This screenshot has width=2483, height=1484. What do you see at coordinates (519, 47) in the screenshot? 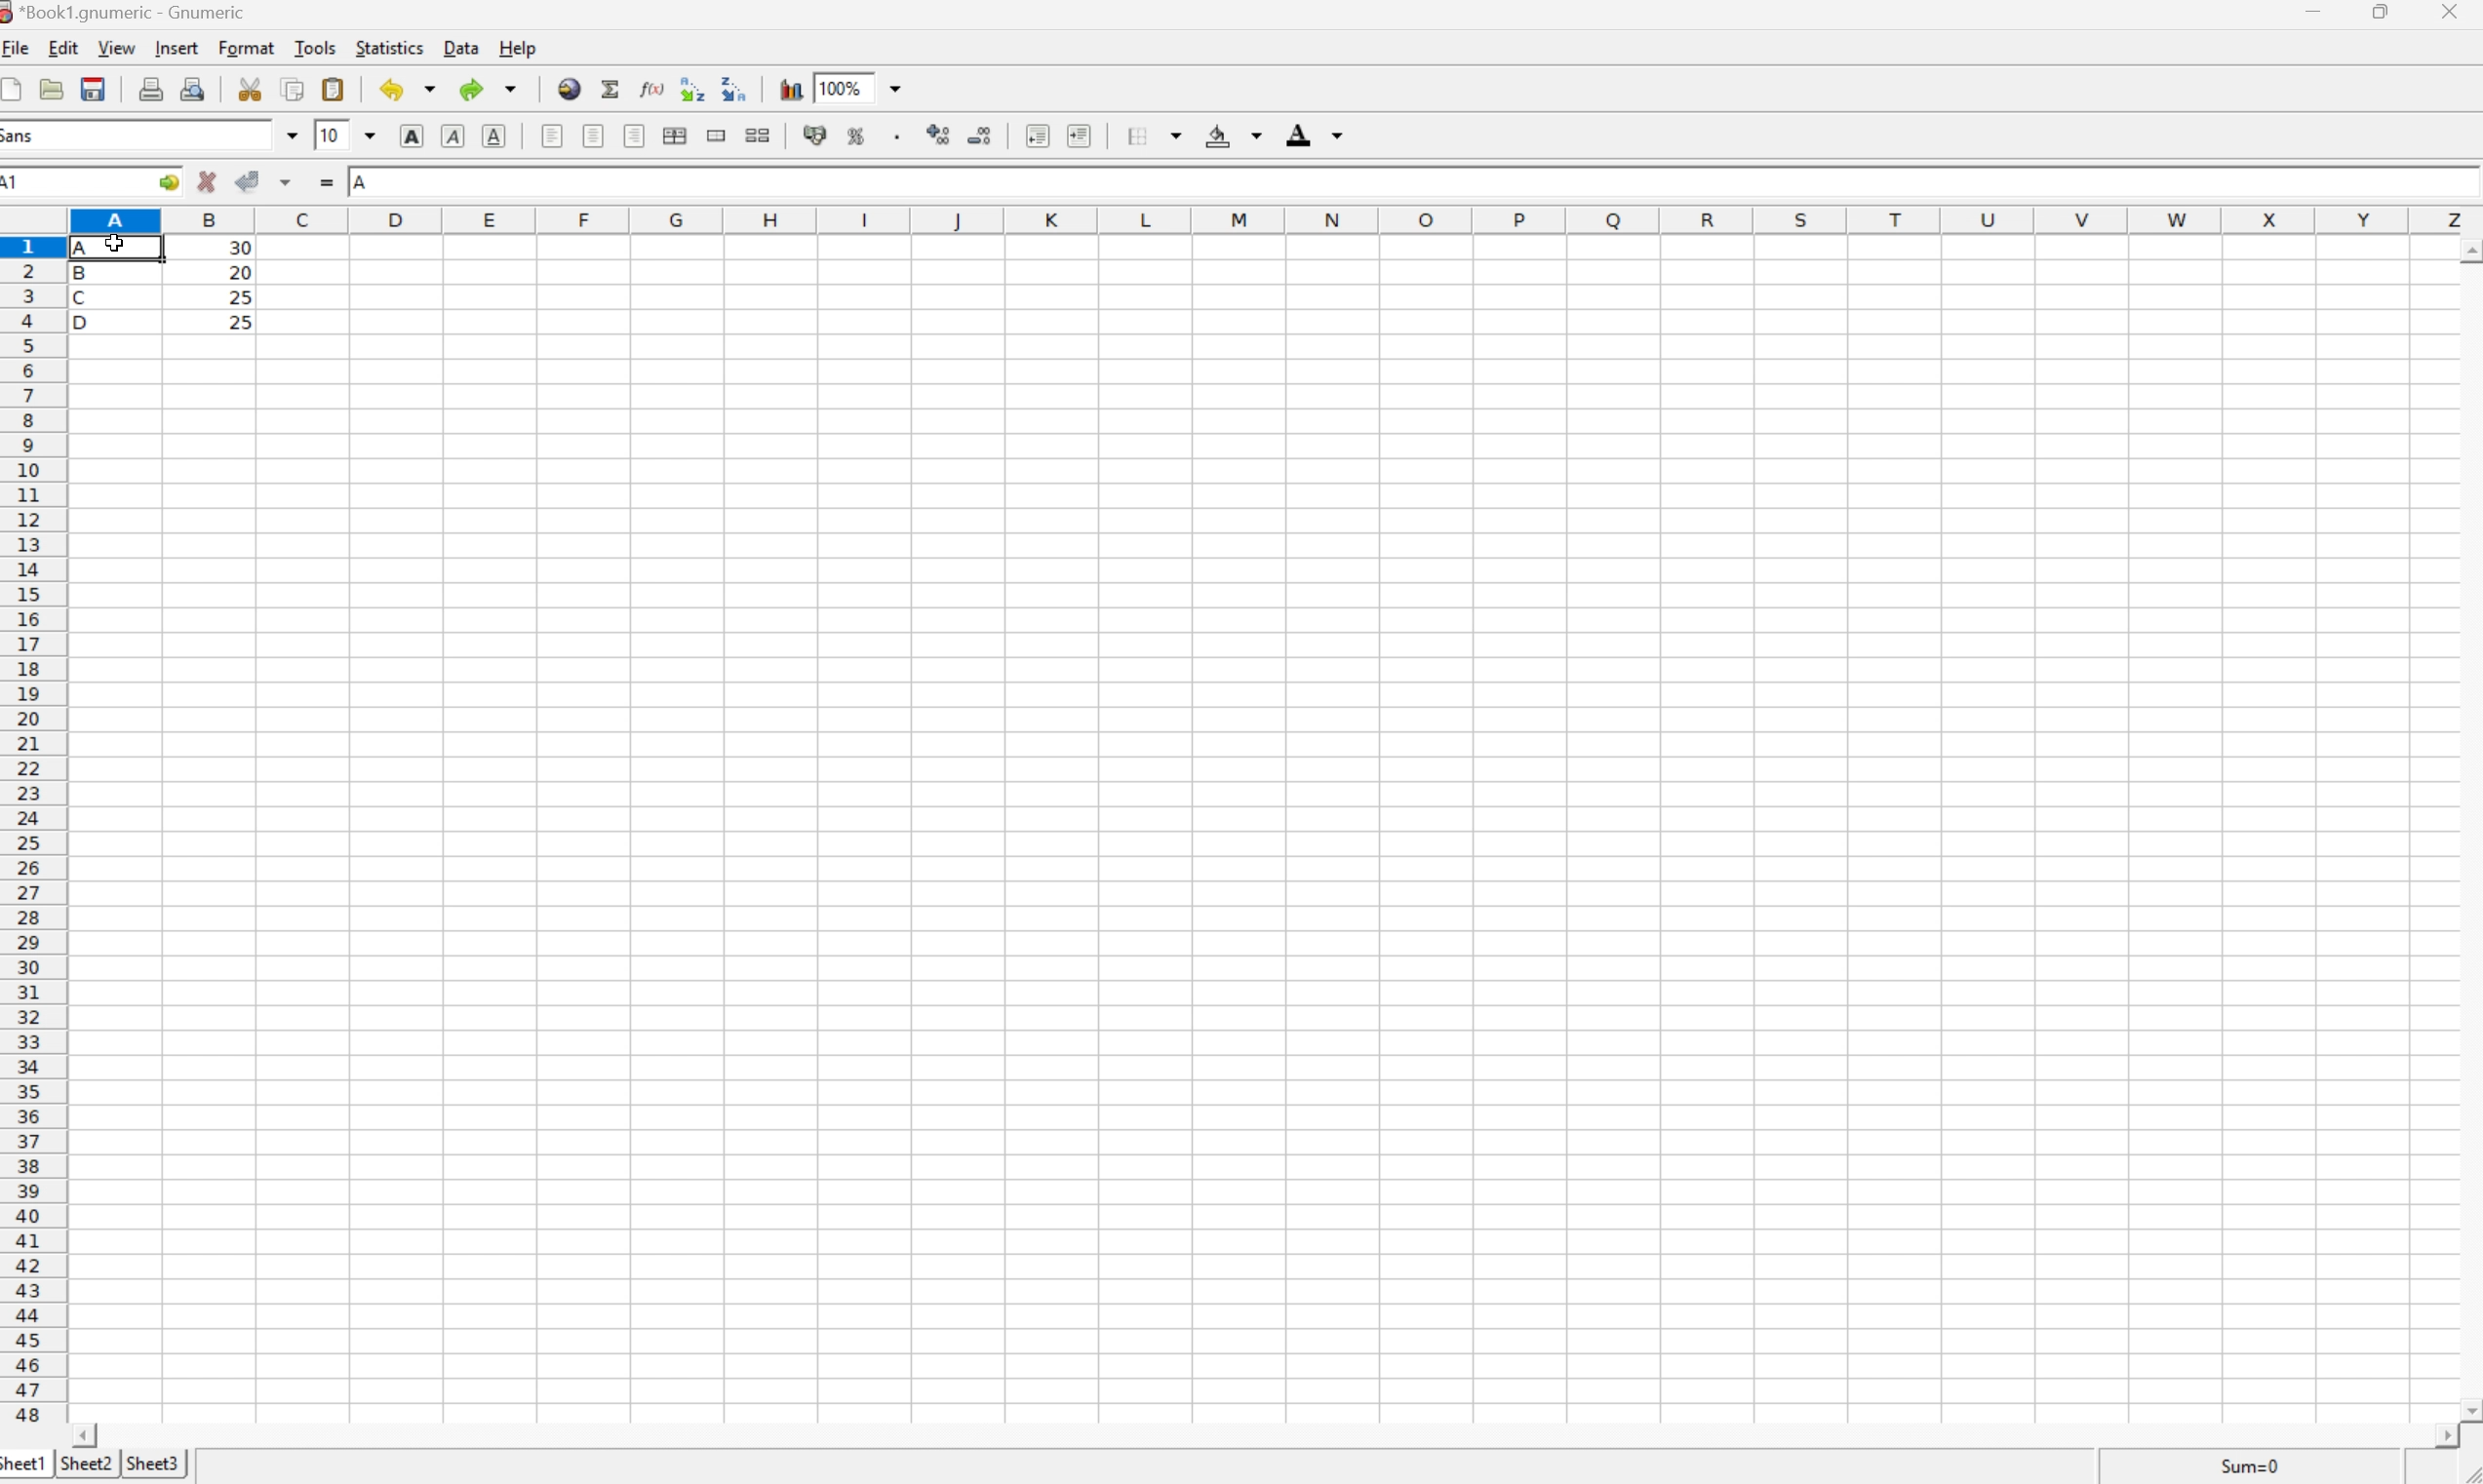
I see `Help` at bounding box center [519, 47].